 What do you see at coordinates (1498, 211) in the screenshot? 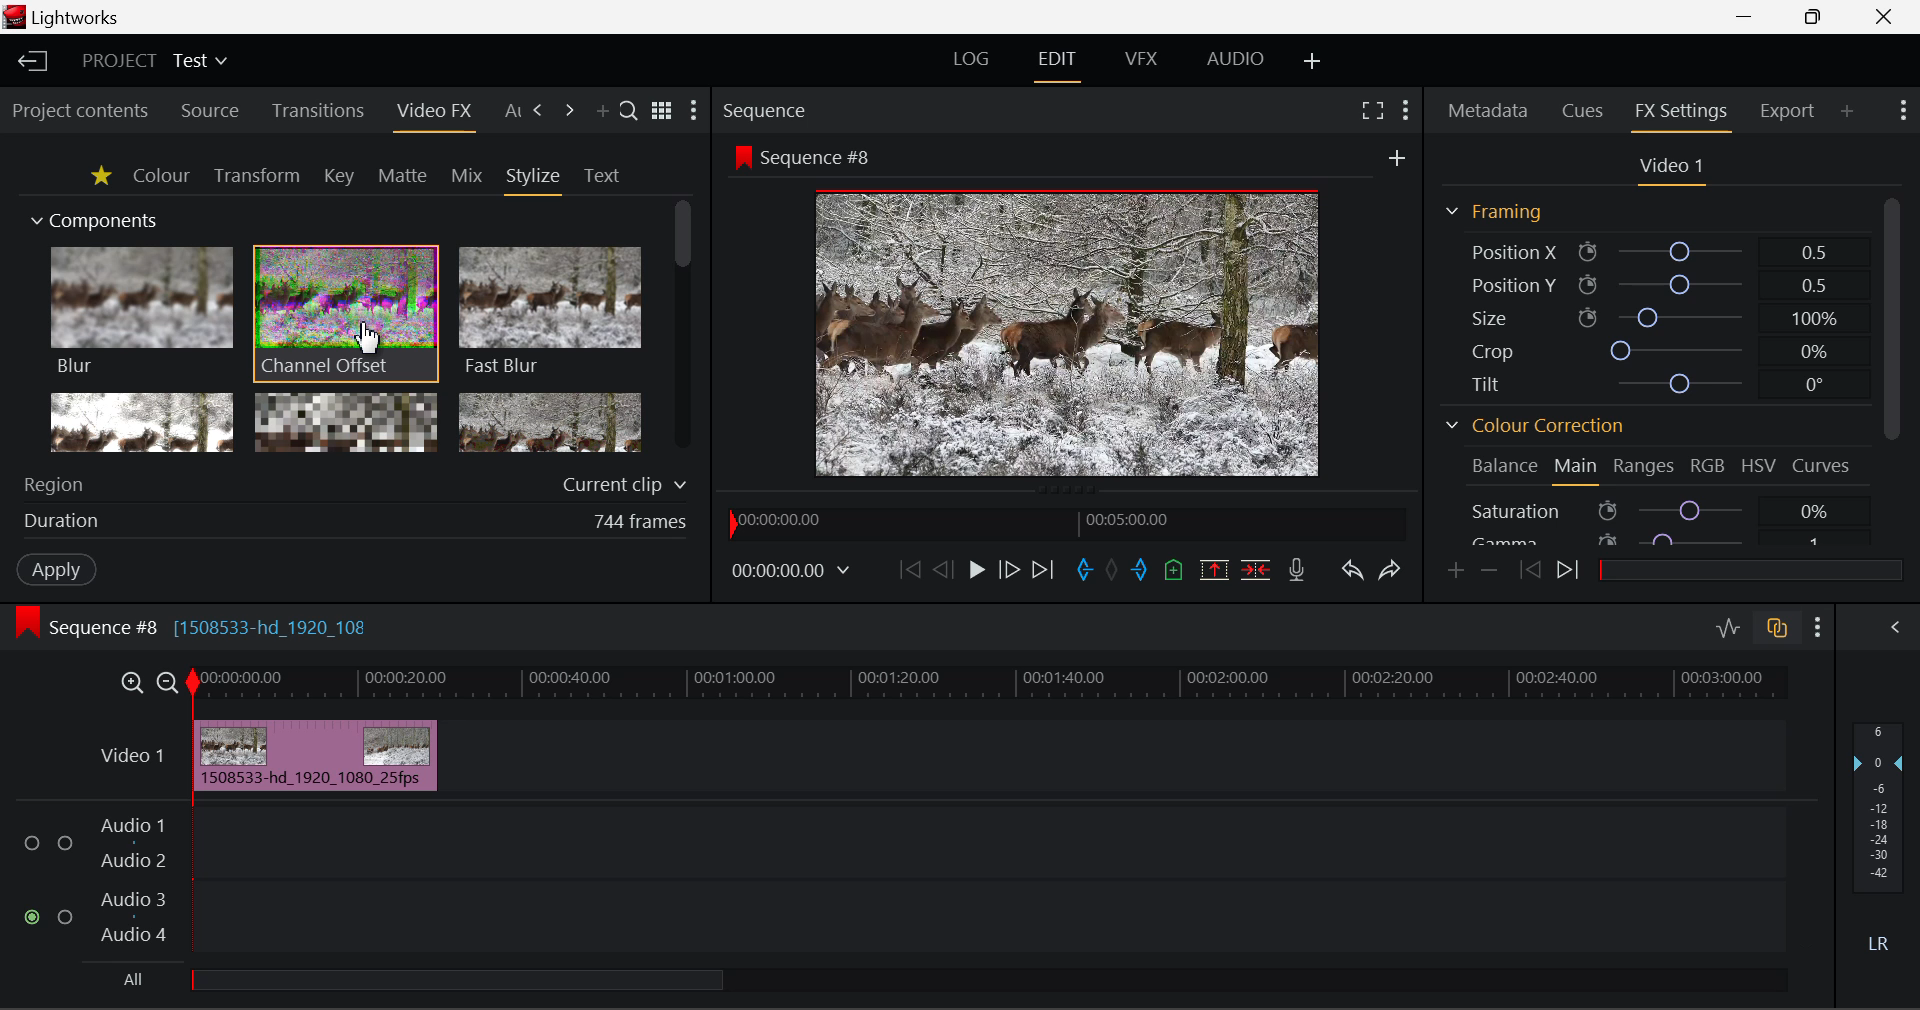
I see `Framing Section` at bounding box center [1498, 211].